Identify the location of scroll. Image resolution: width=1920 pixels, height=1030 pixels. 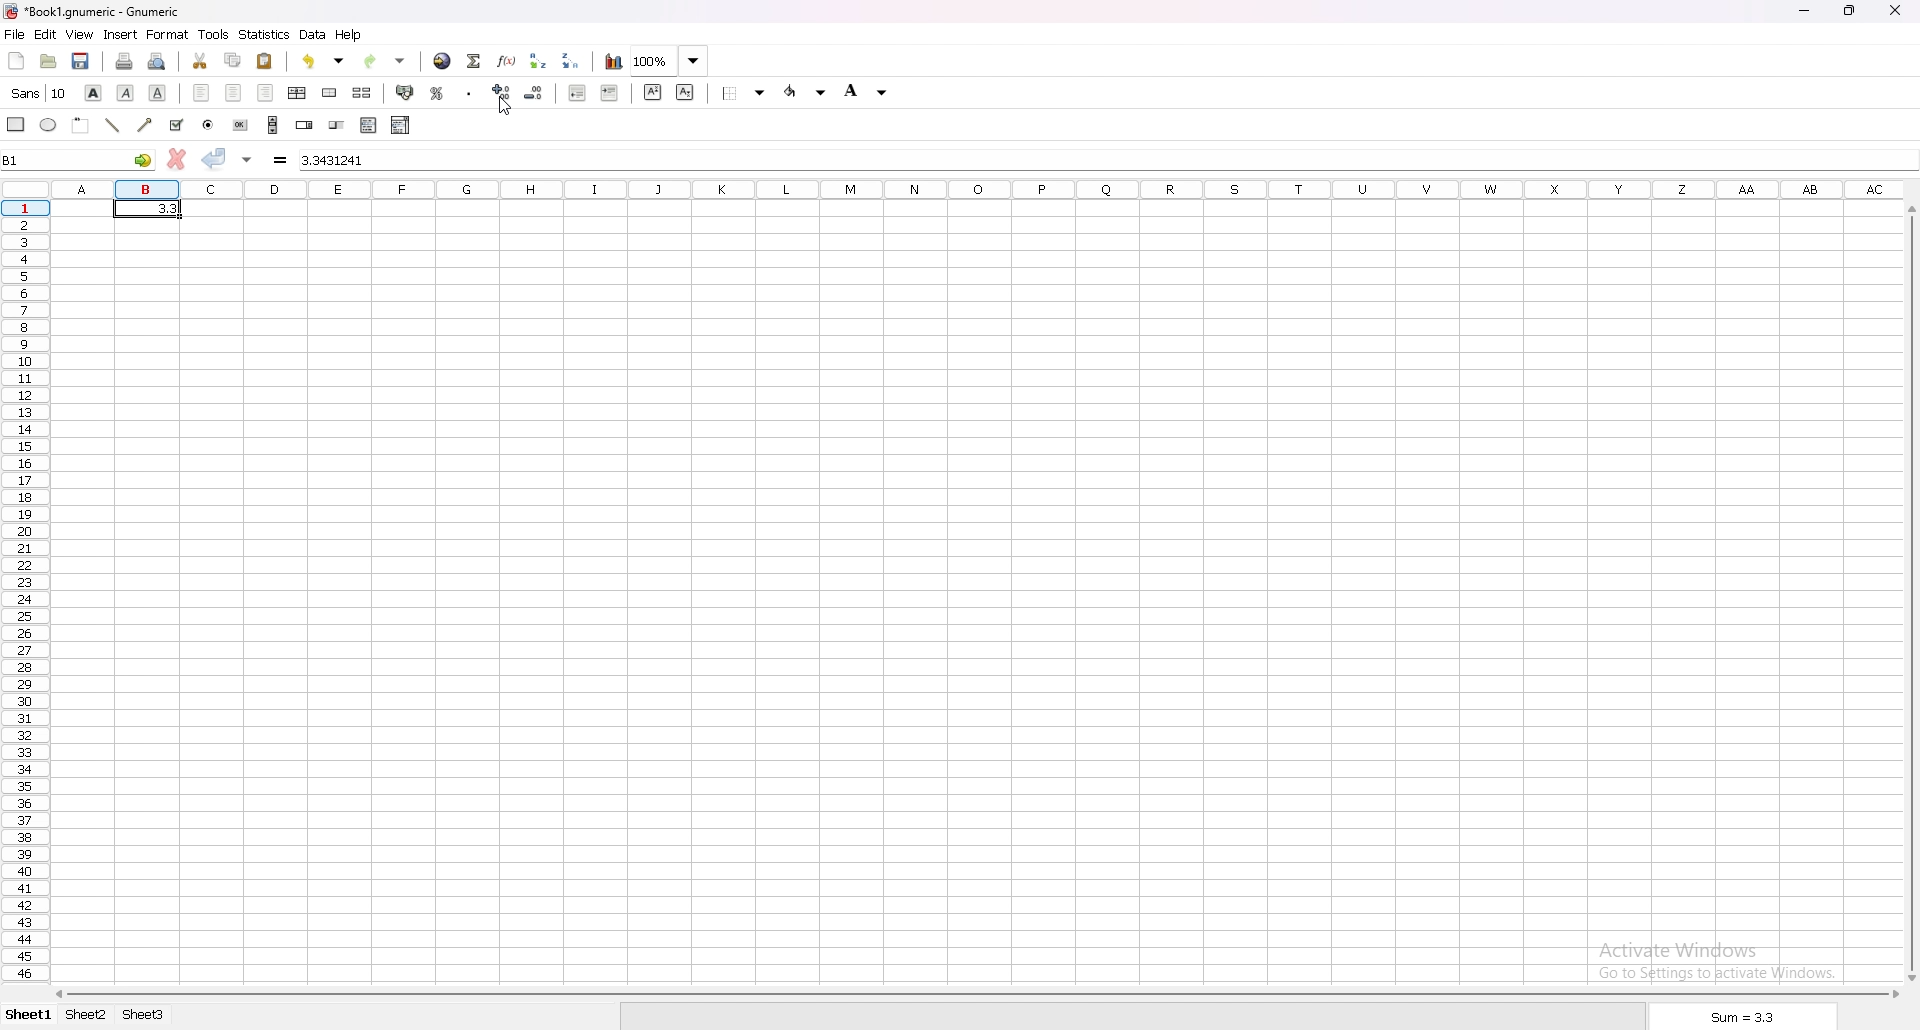
(273, 125).